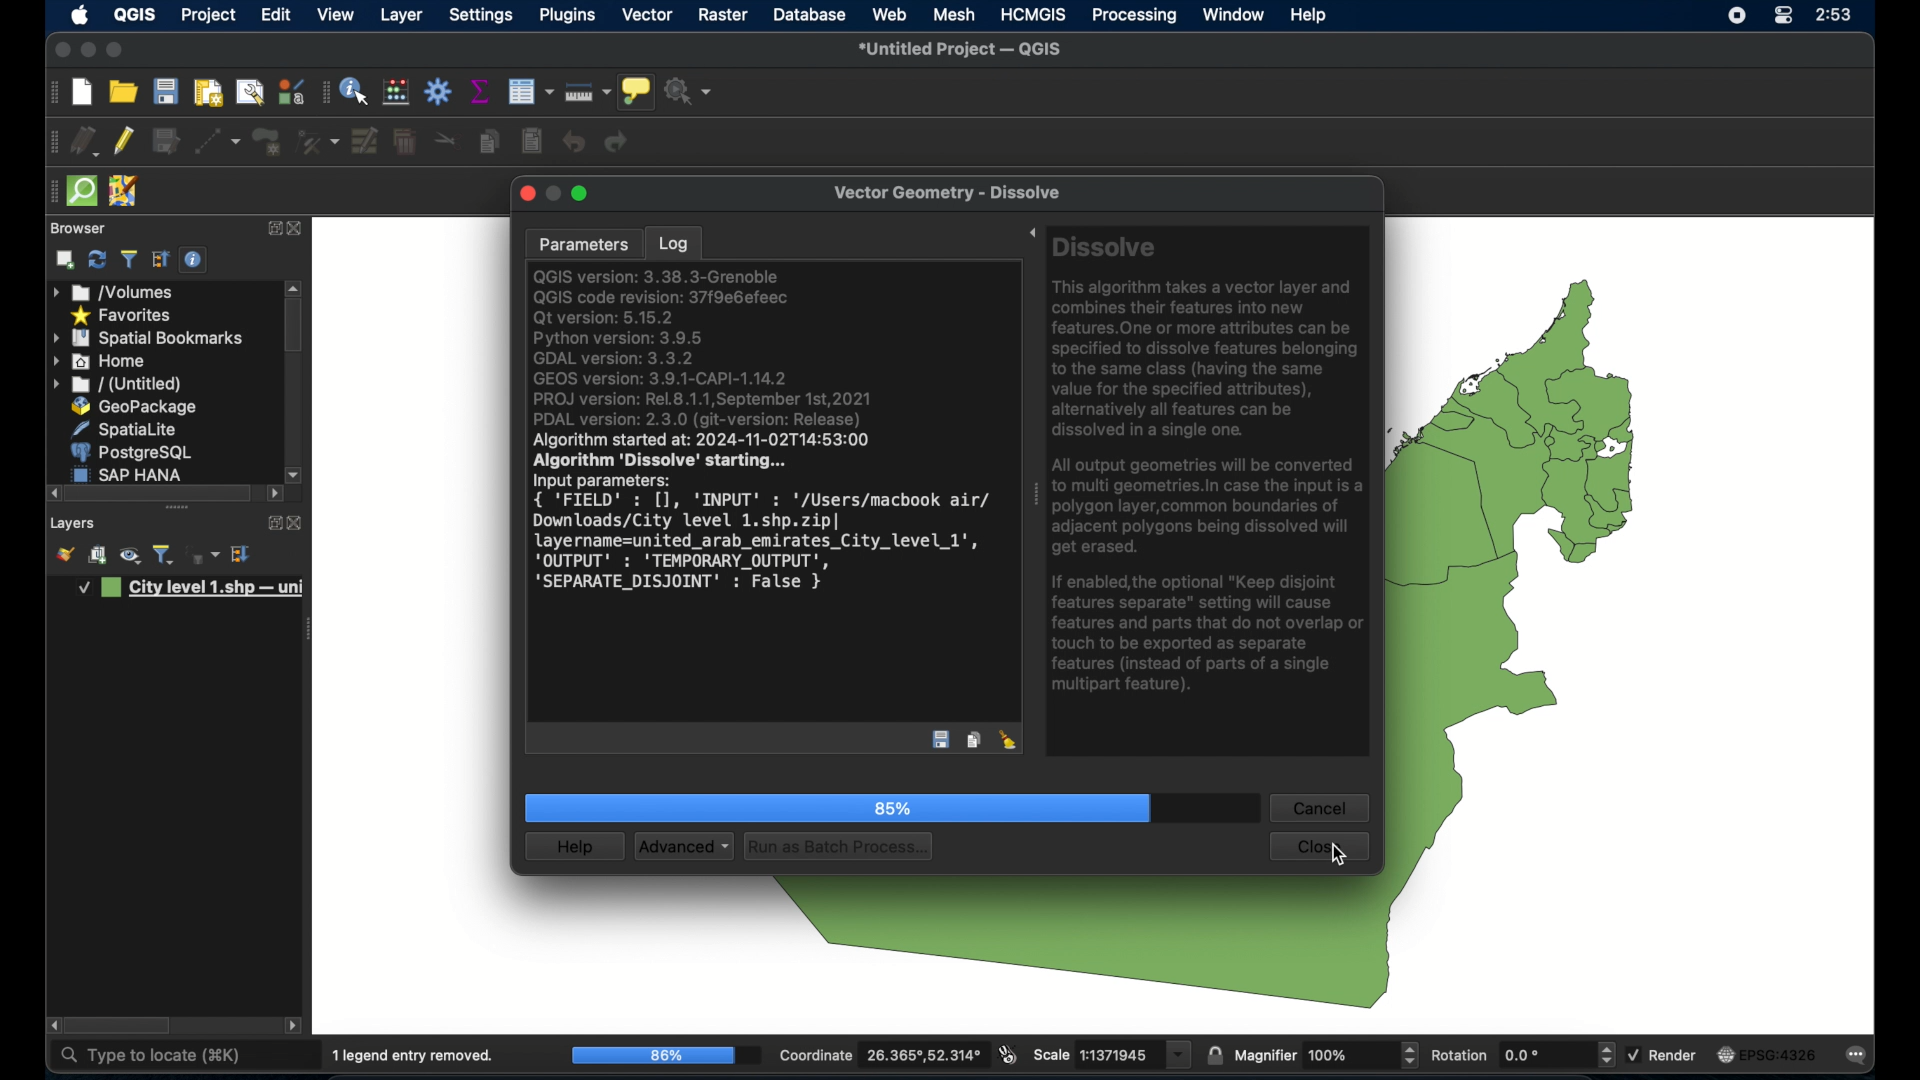 The height and width of the screenshot is (1080, 1920). What do you see at coordinates (123, 317) in the screenshot?
I see `favorites` at bounding box center [123, 317].